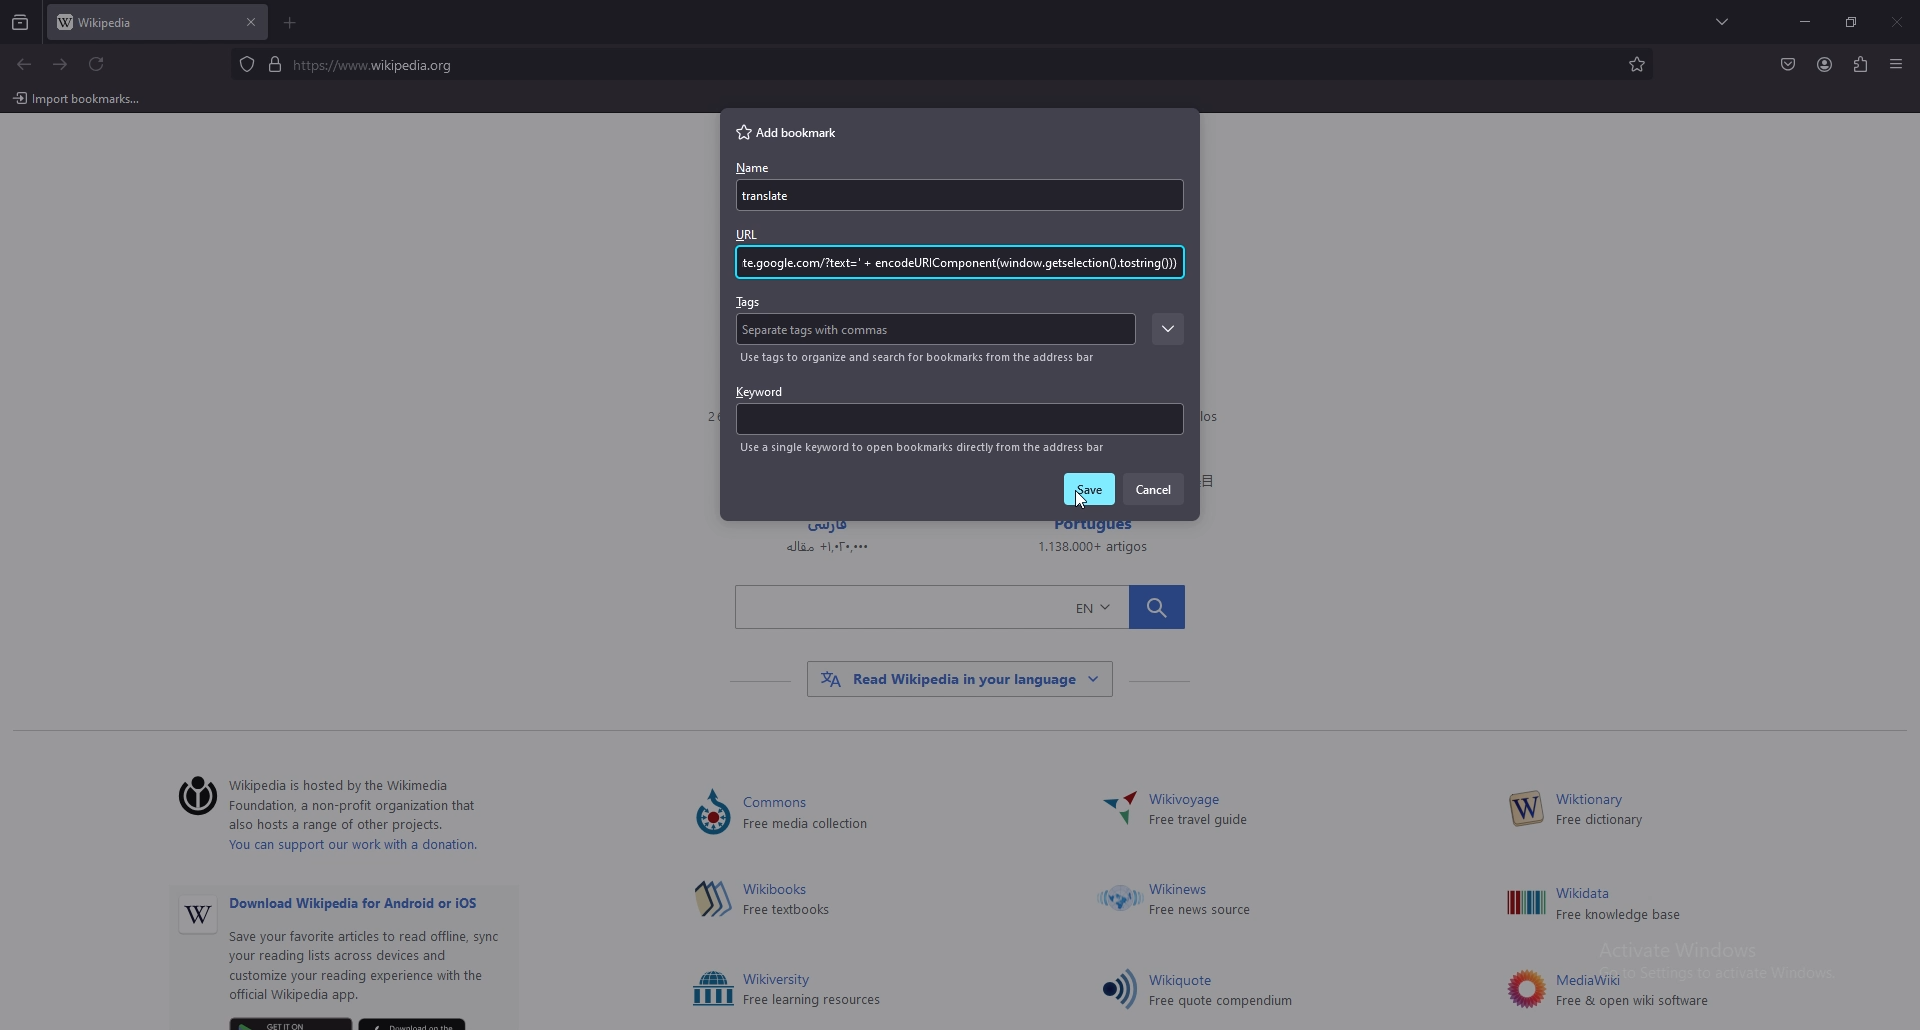  I want to click on , so click(1521, 989).